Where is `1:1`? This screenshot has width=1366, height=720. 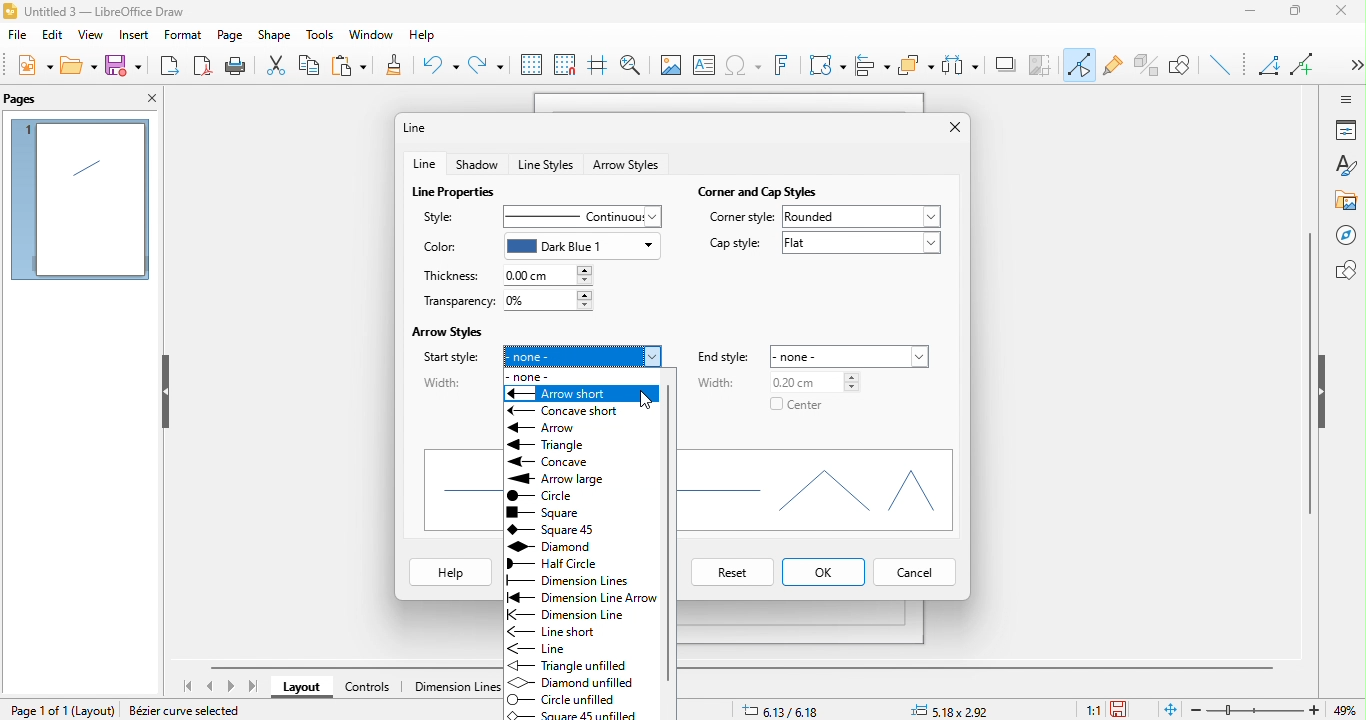 1:1 is located at coordinates (1092, 710).